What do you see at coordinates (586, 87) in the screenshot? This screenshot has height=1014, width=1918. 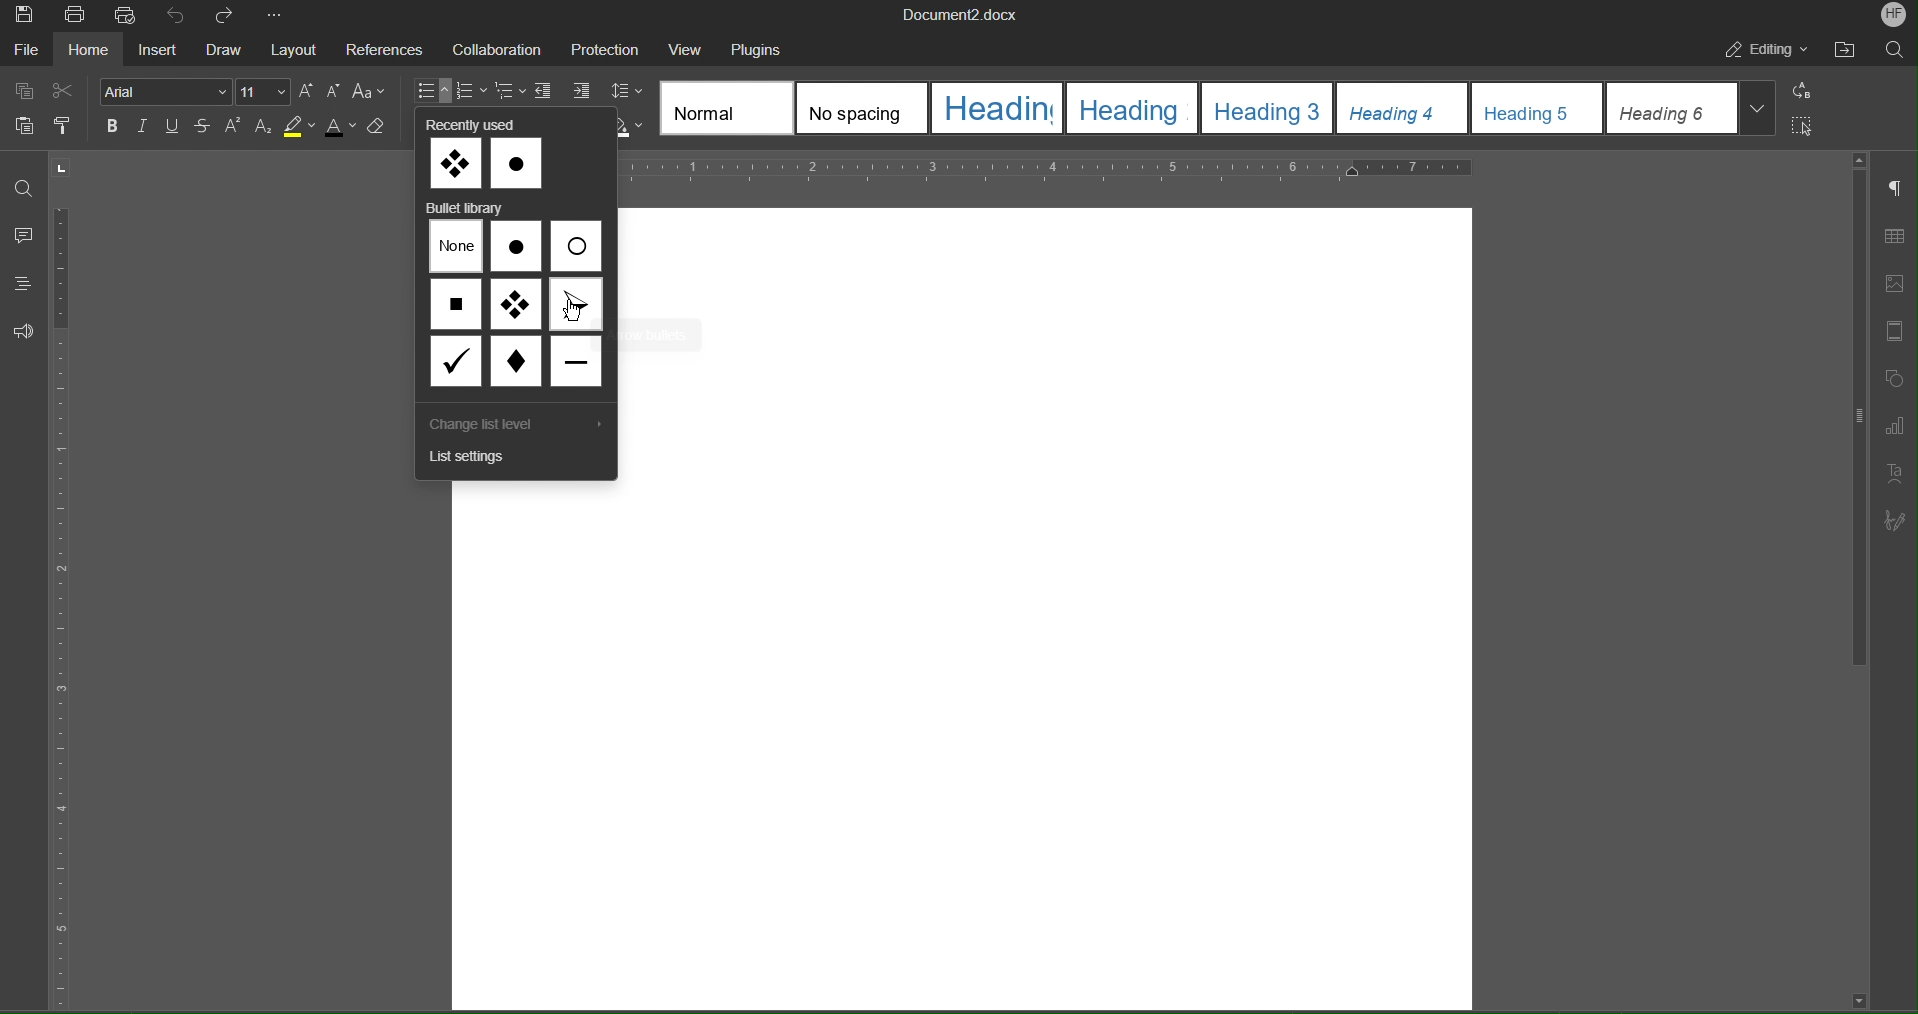 I see `Increase Indent` at bounding box center [586, 87].